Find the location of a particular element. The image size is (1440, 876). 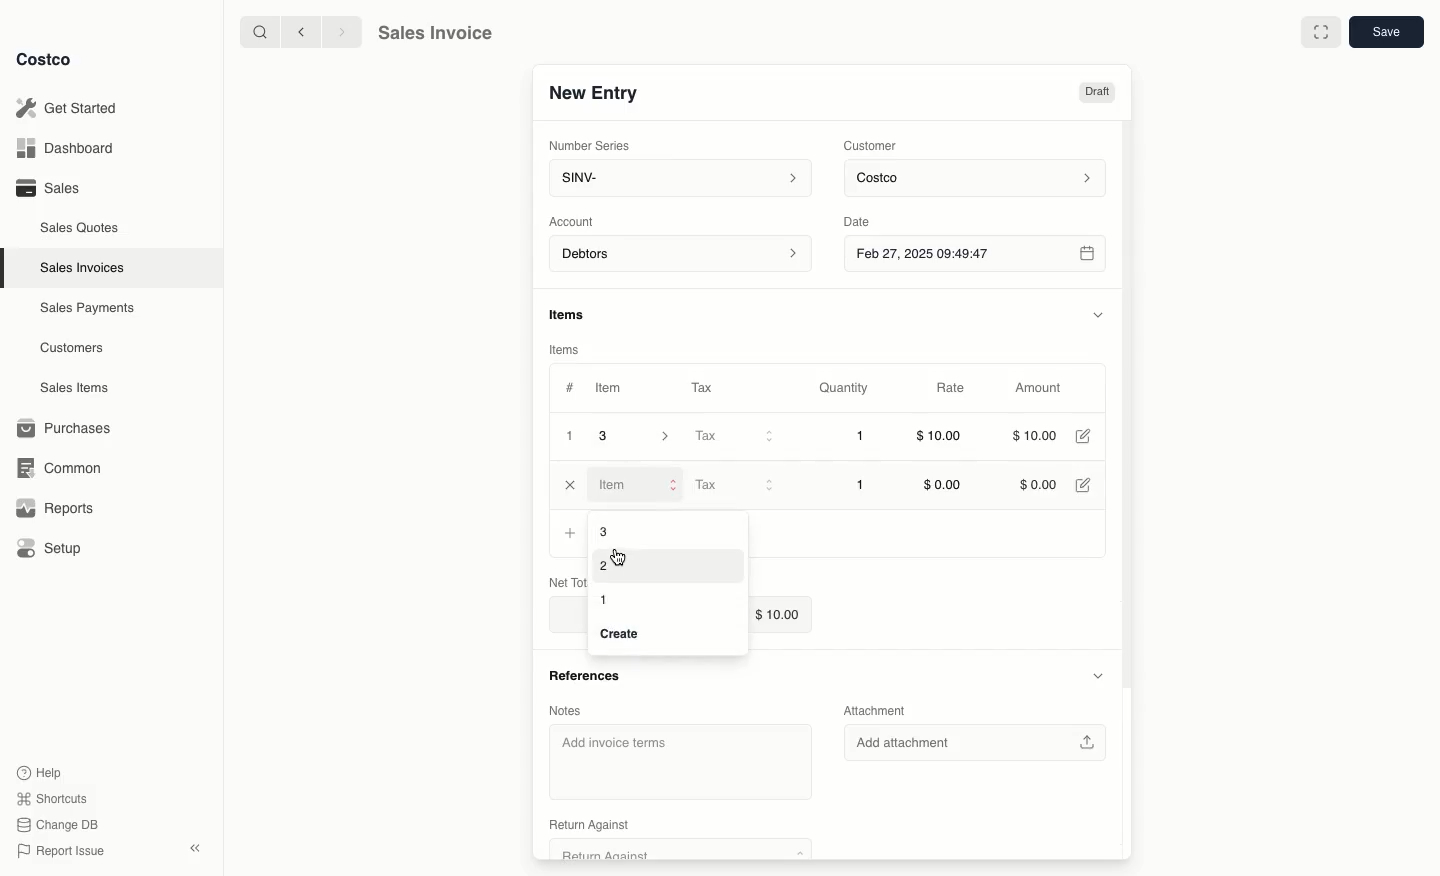

New Entry is located at coordinates (593, 93).